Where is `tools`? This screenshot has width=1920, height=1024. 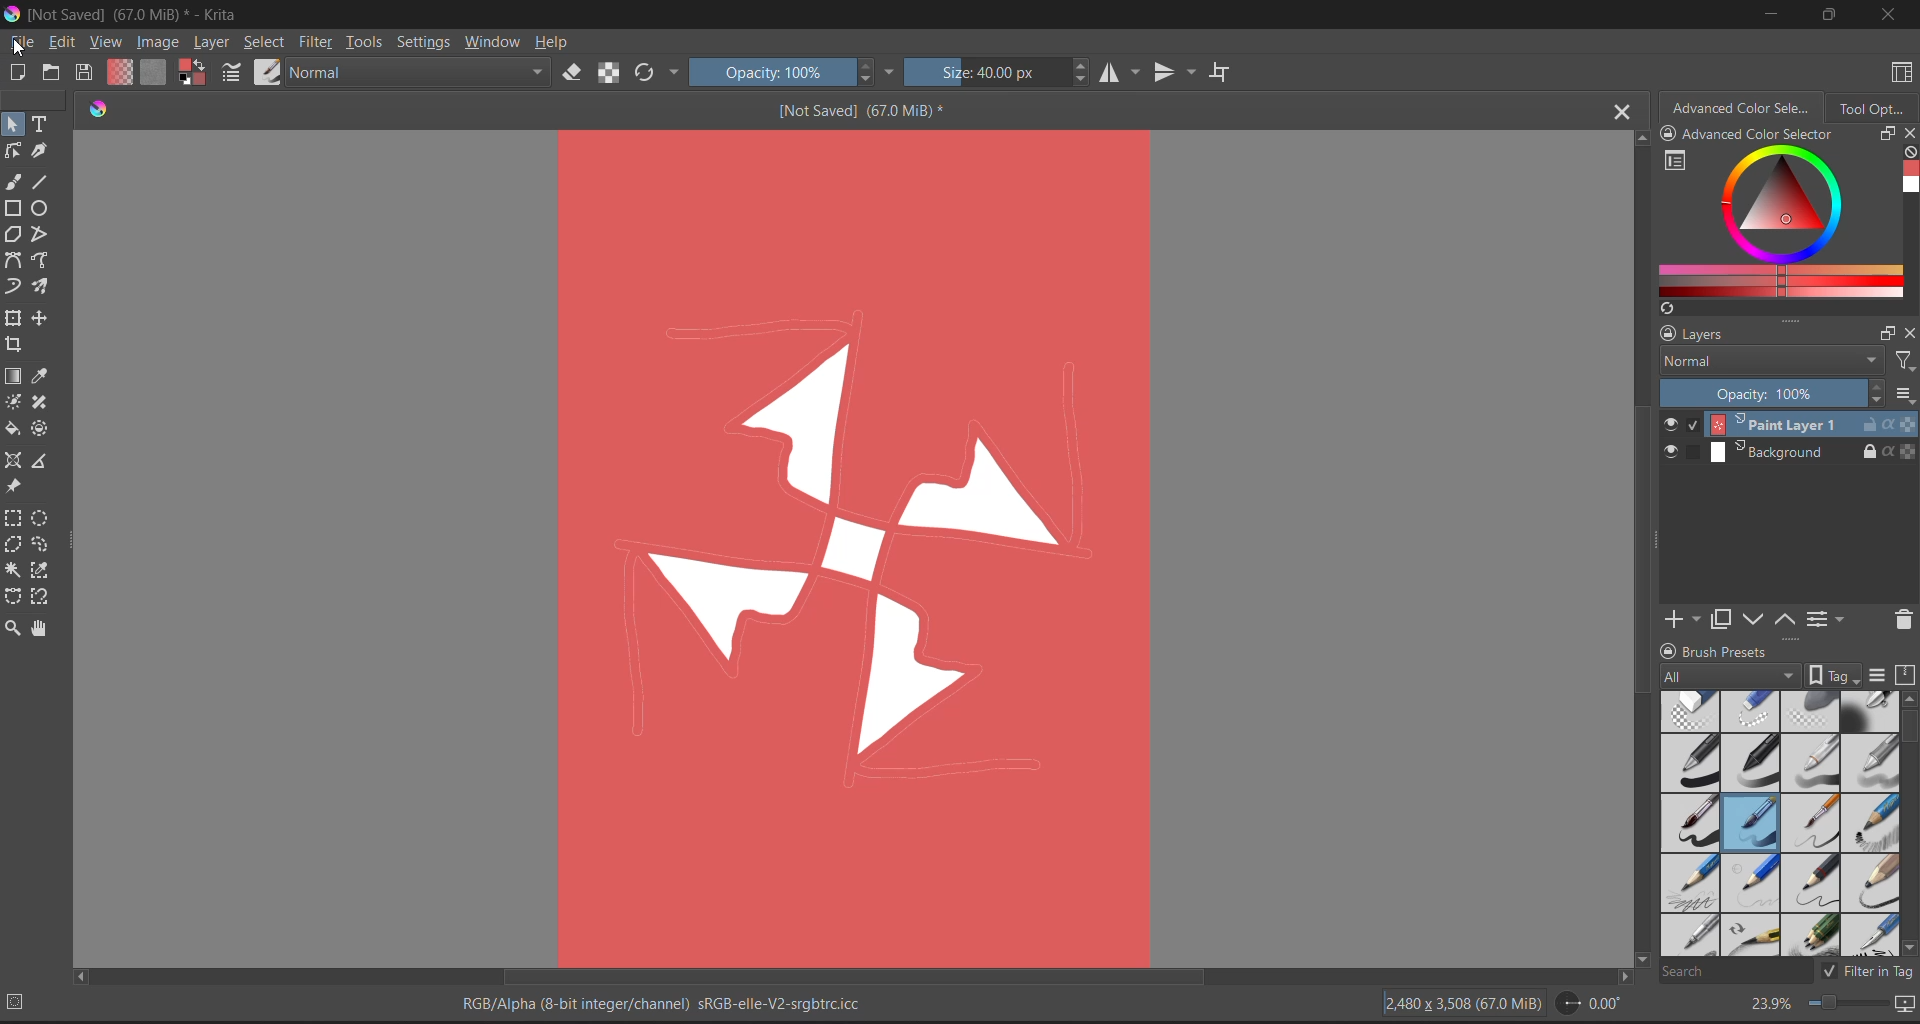
tools is located at coordinates (14, 262).